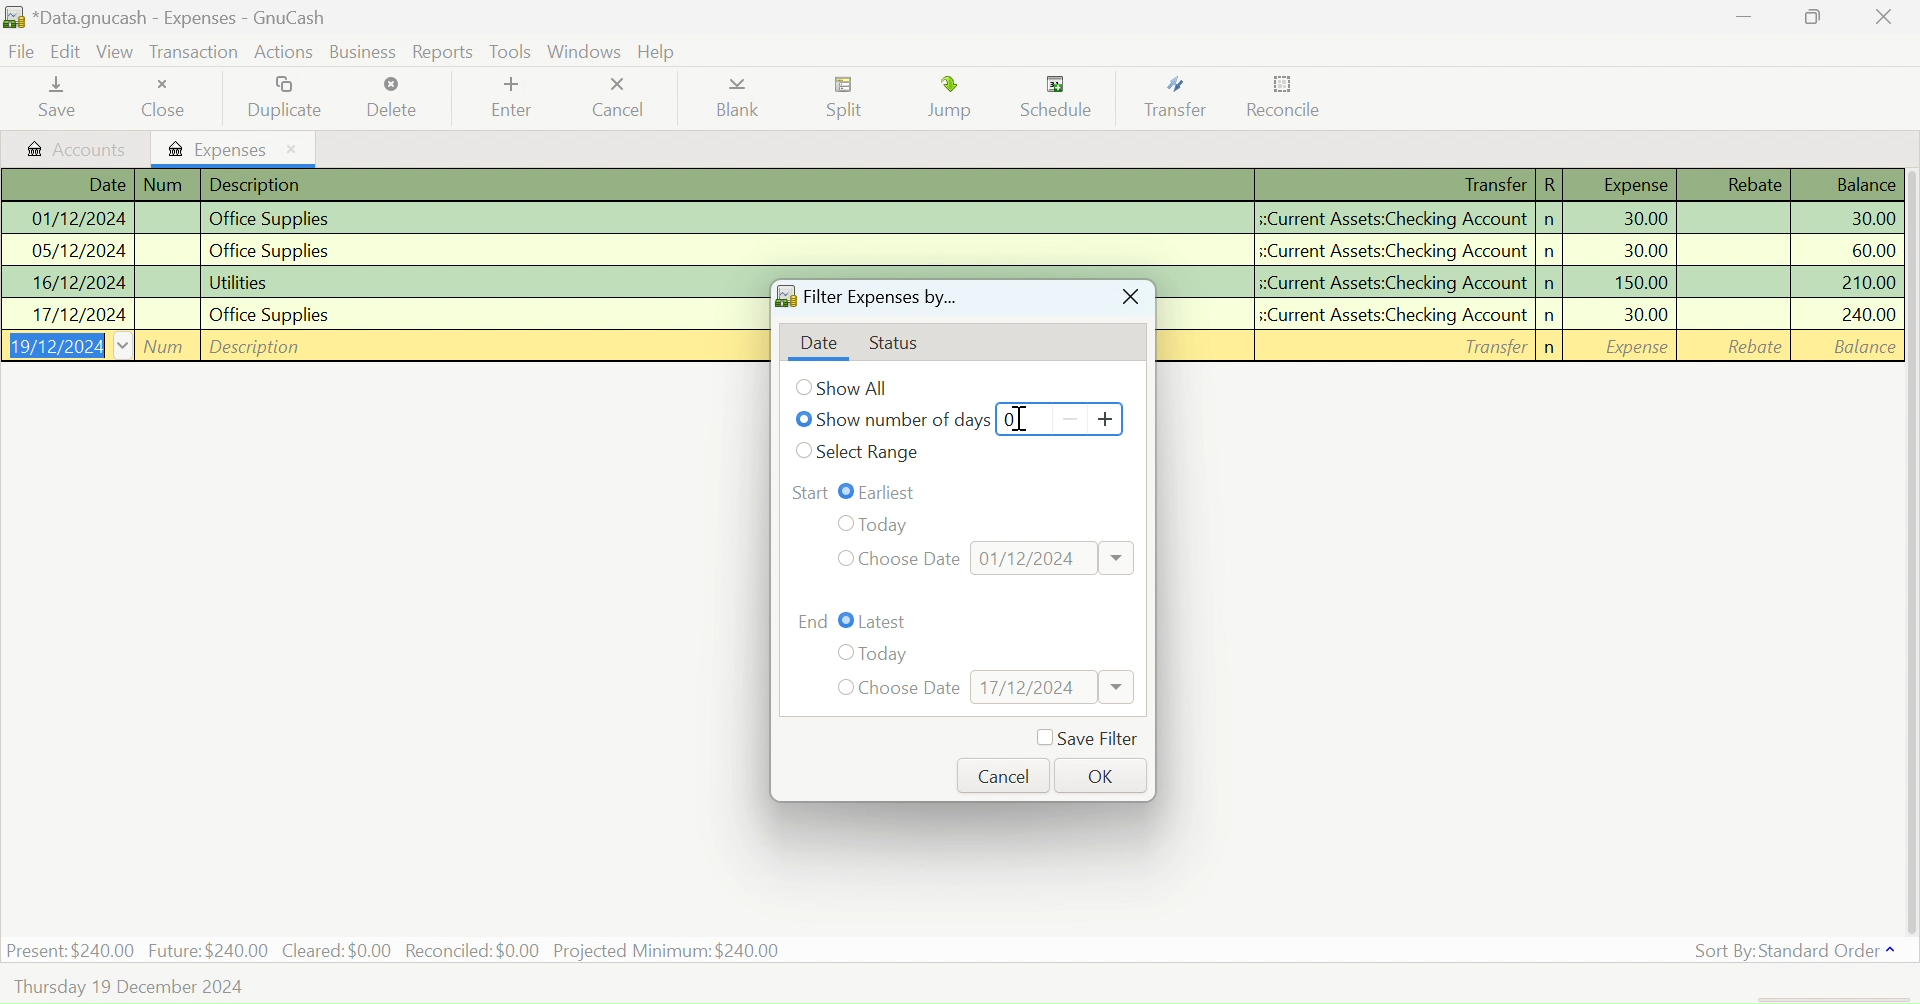 The width and height of the screenshot is (1920, 1004). I want to click on Save Filter Checkbox, so click(1086, 739).